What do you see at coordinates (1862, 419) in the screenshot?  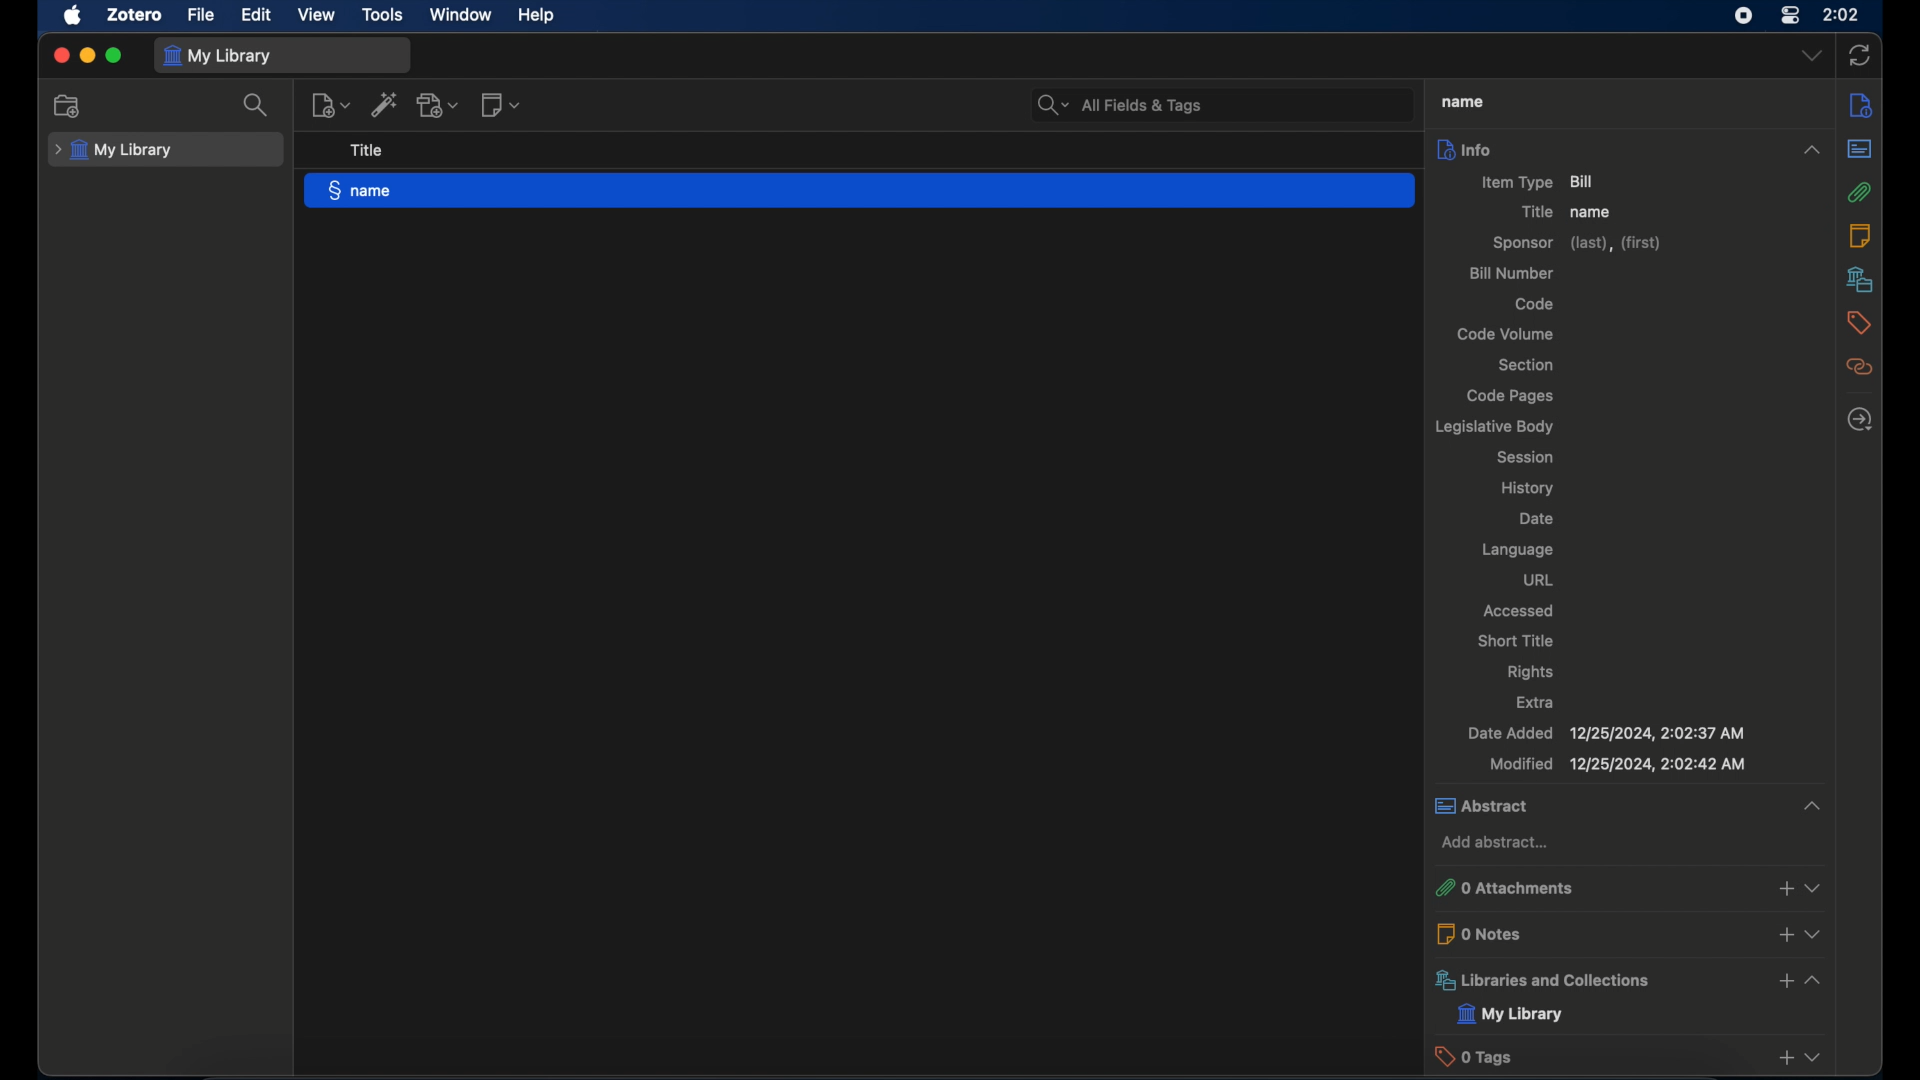 I see `locate` at bounding box center [1862, 419].